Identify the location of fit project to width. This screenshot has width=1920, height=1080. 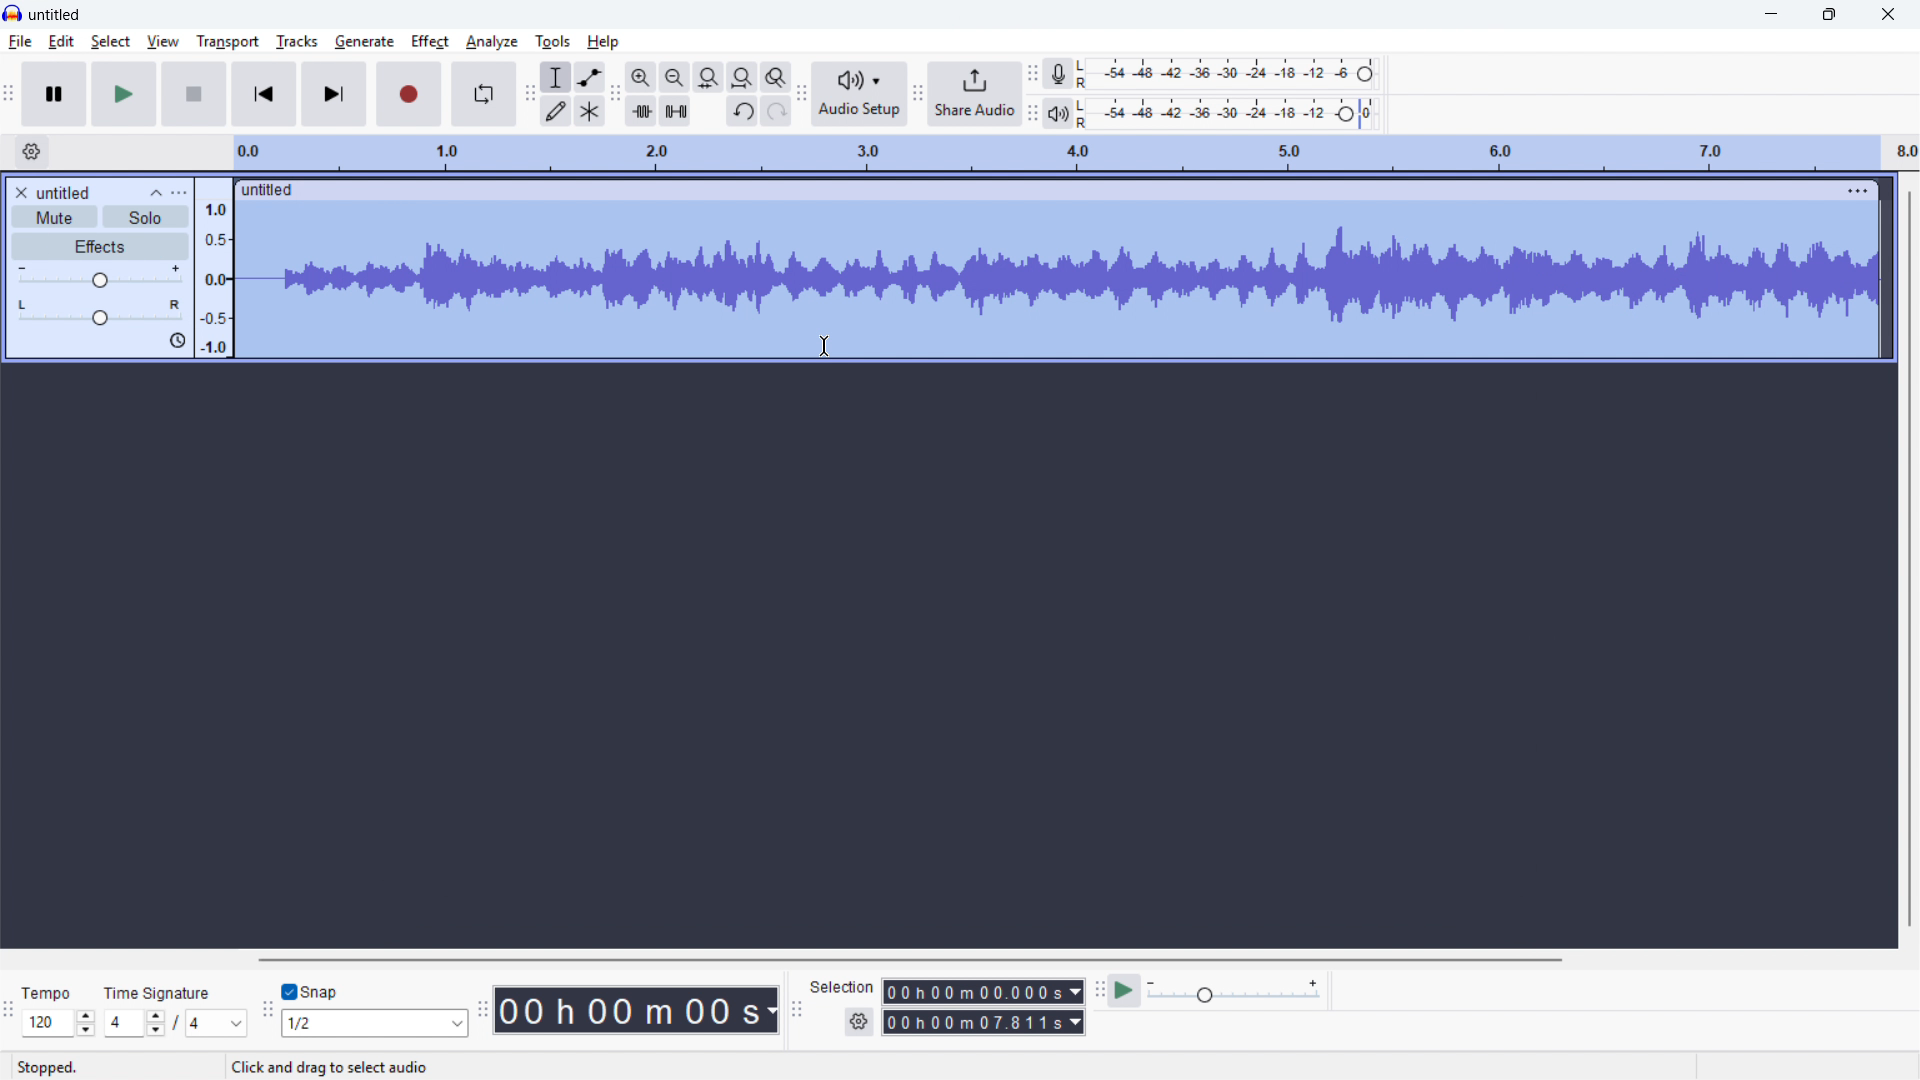
(741, 77).